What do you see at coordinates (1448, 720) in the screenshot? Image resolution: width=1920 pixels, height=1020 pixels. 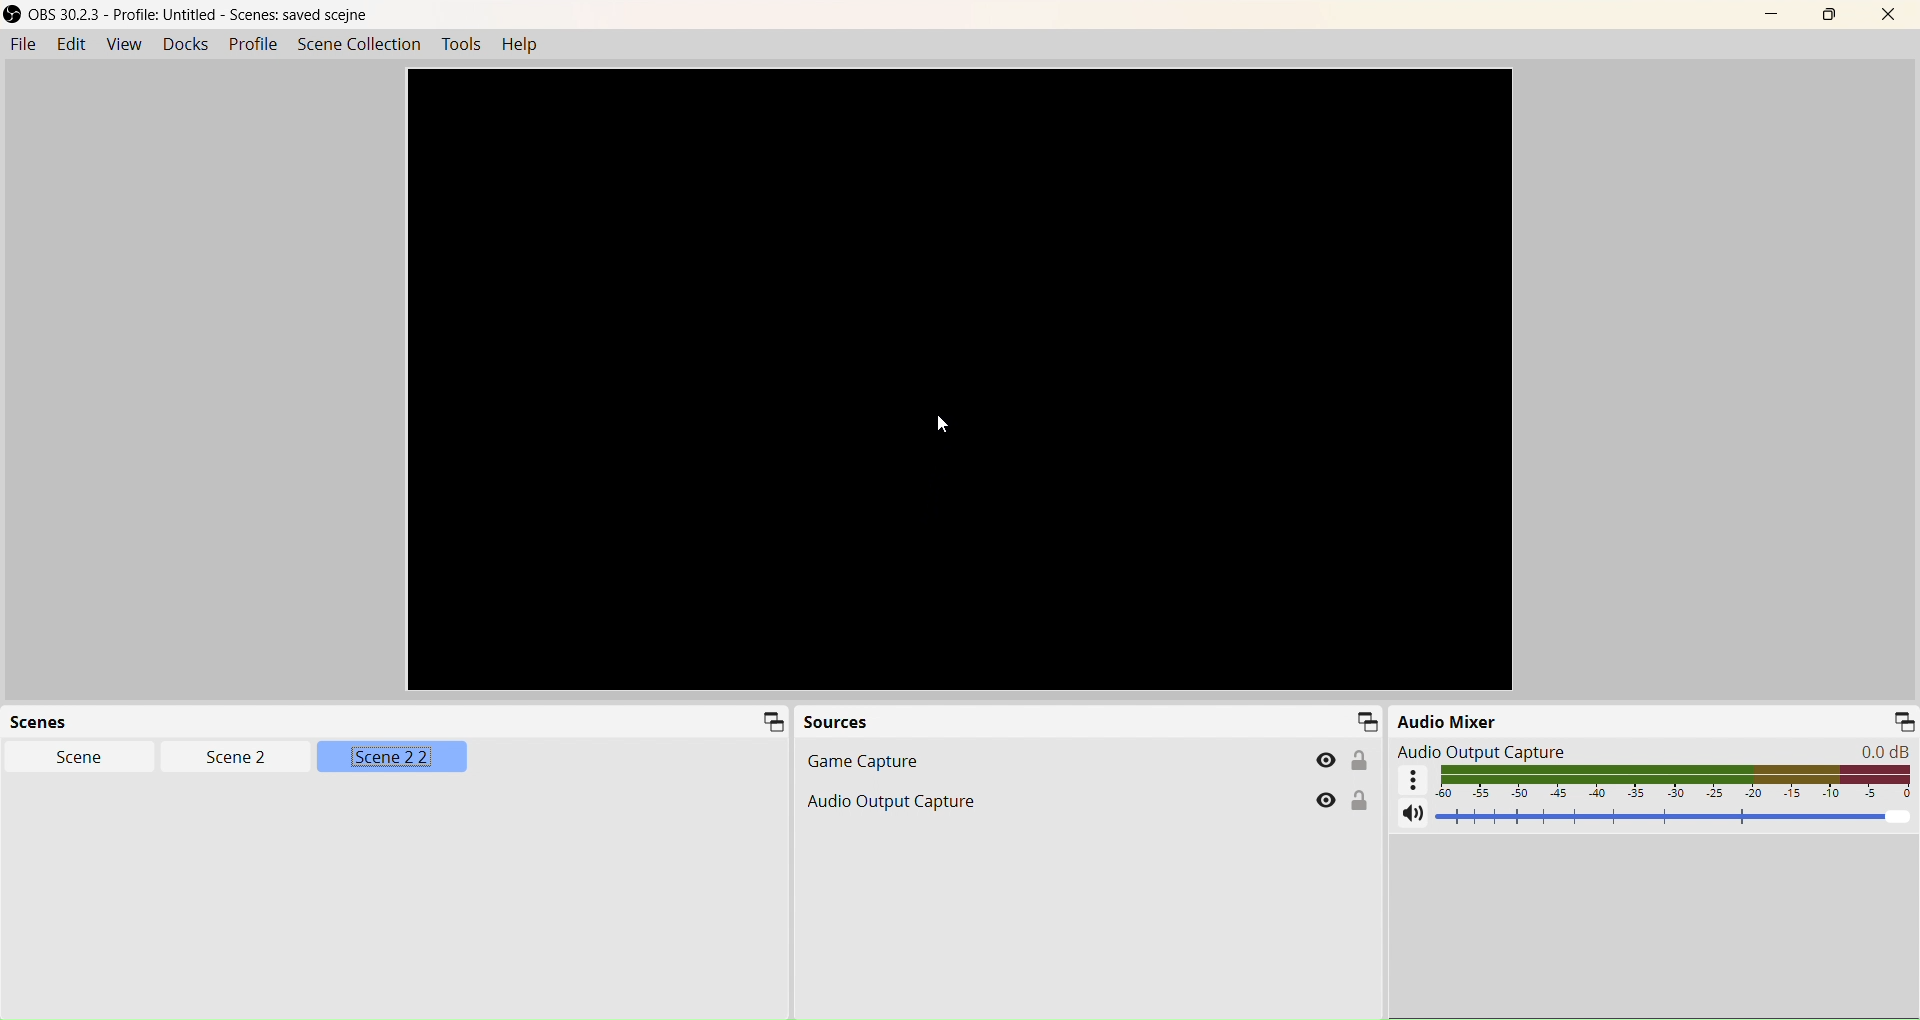 I see `Audio Mixer` at bounding box center [1448, 720].